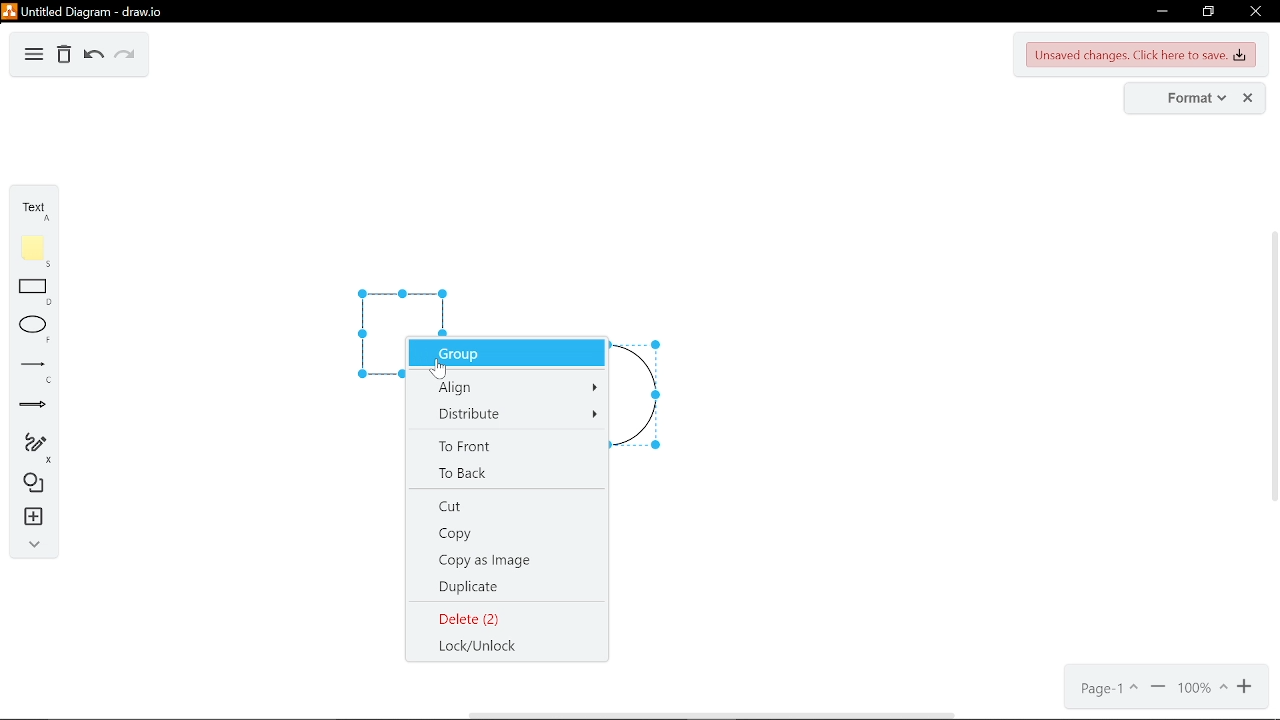 This screenshot has height=720, width=1280. Describe the element at coordinates (509, 415) in the screenshot. I see `distribute` at that location.